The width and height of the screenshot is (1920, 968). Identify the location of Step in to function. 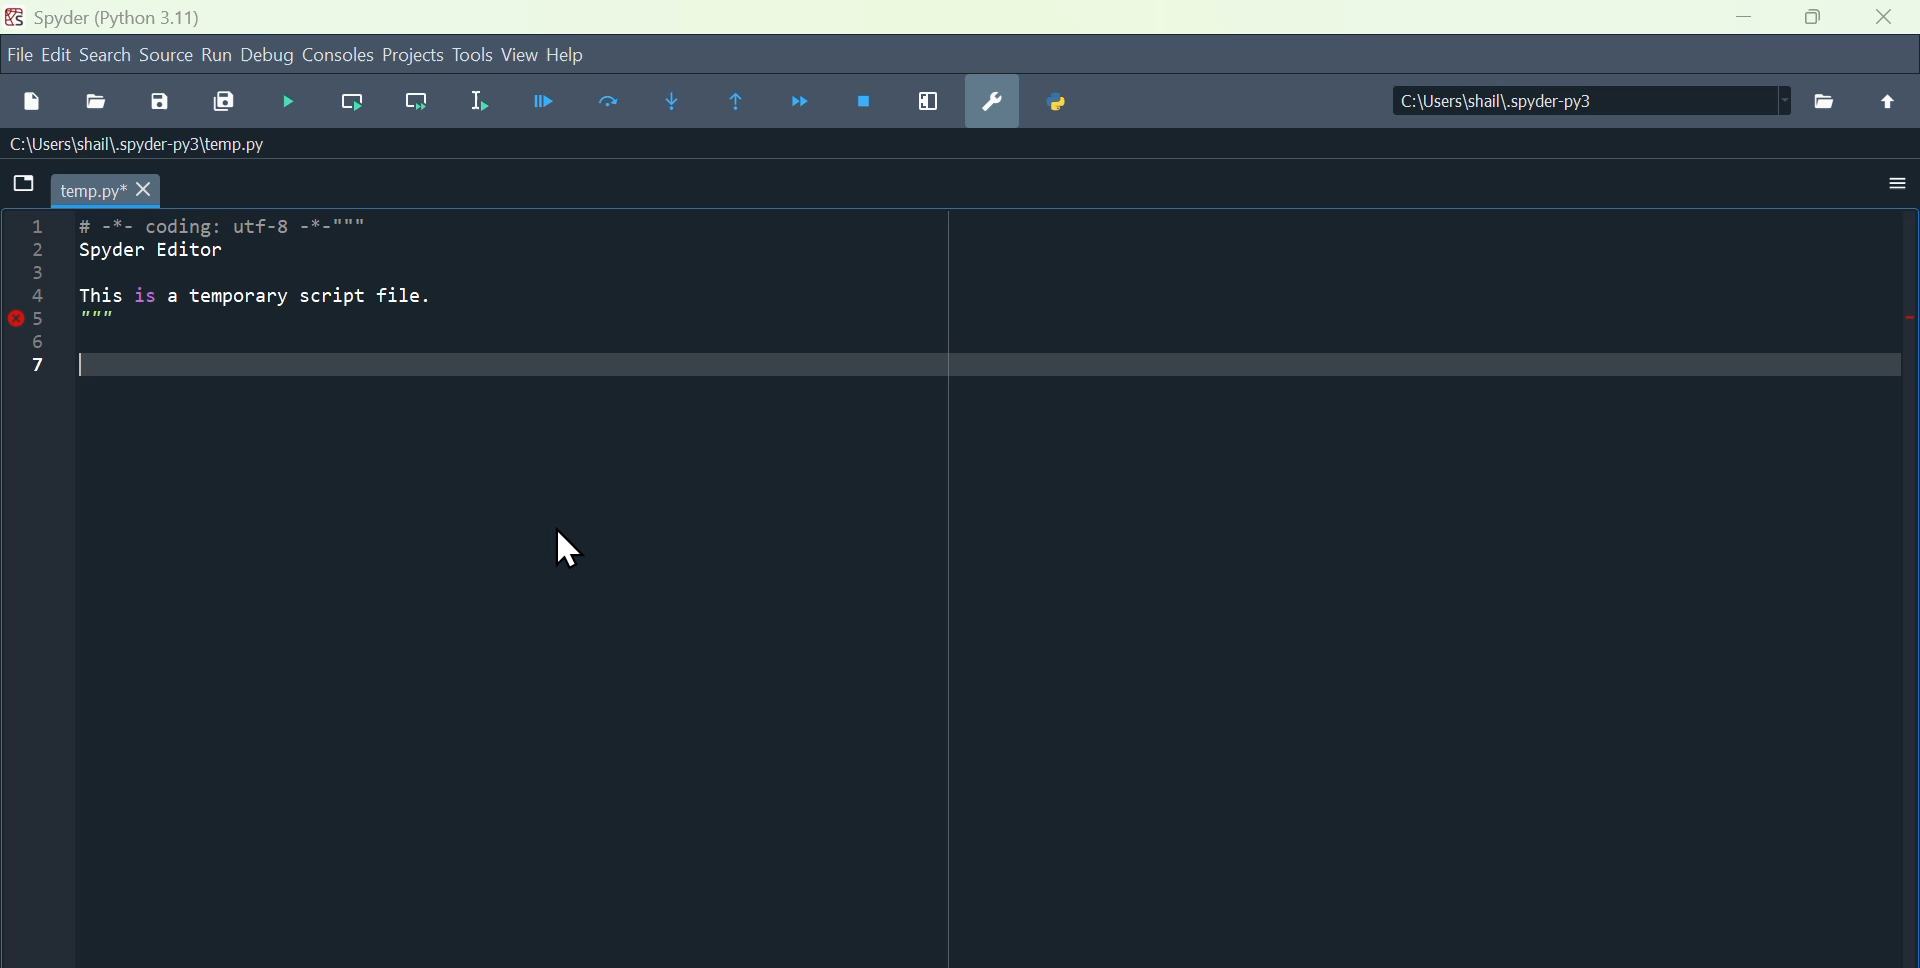
(667, 103).